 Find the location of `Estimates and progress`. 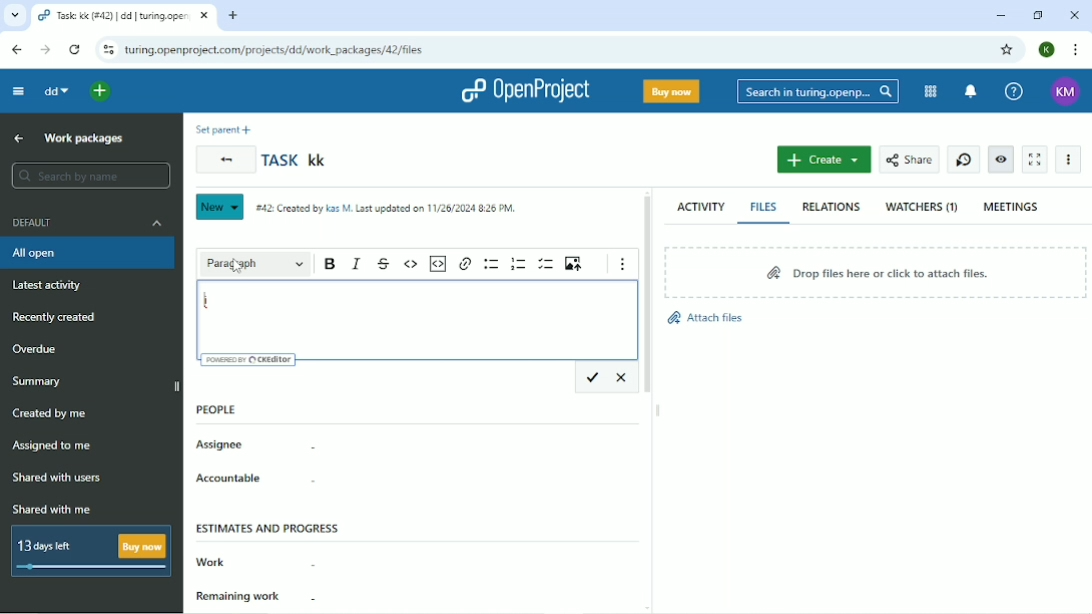

Estimates and progress is located at coordinates (271, 524).